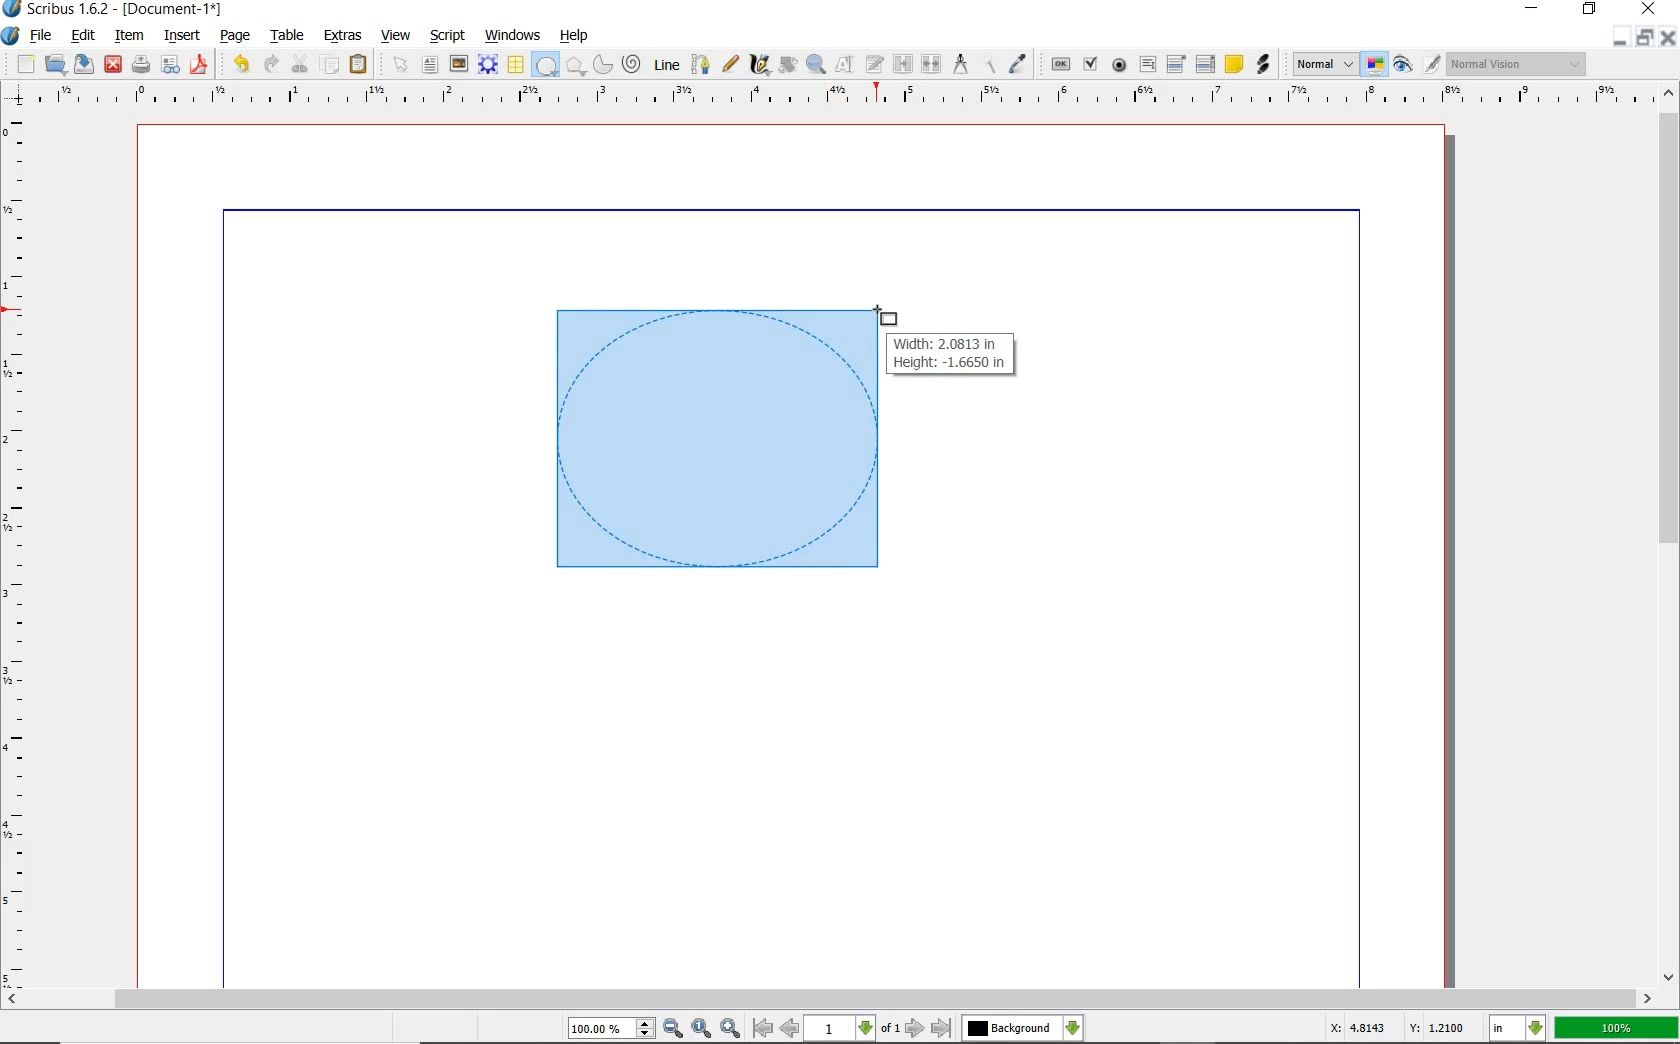 Image resolution: width=1680 pixels, height=1044 pixels. What do you see at coordinates (791, 1028) in the screenshot?
I see `previous` at bounding box center [791, 1028].